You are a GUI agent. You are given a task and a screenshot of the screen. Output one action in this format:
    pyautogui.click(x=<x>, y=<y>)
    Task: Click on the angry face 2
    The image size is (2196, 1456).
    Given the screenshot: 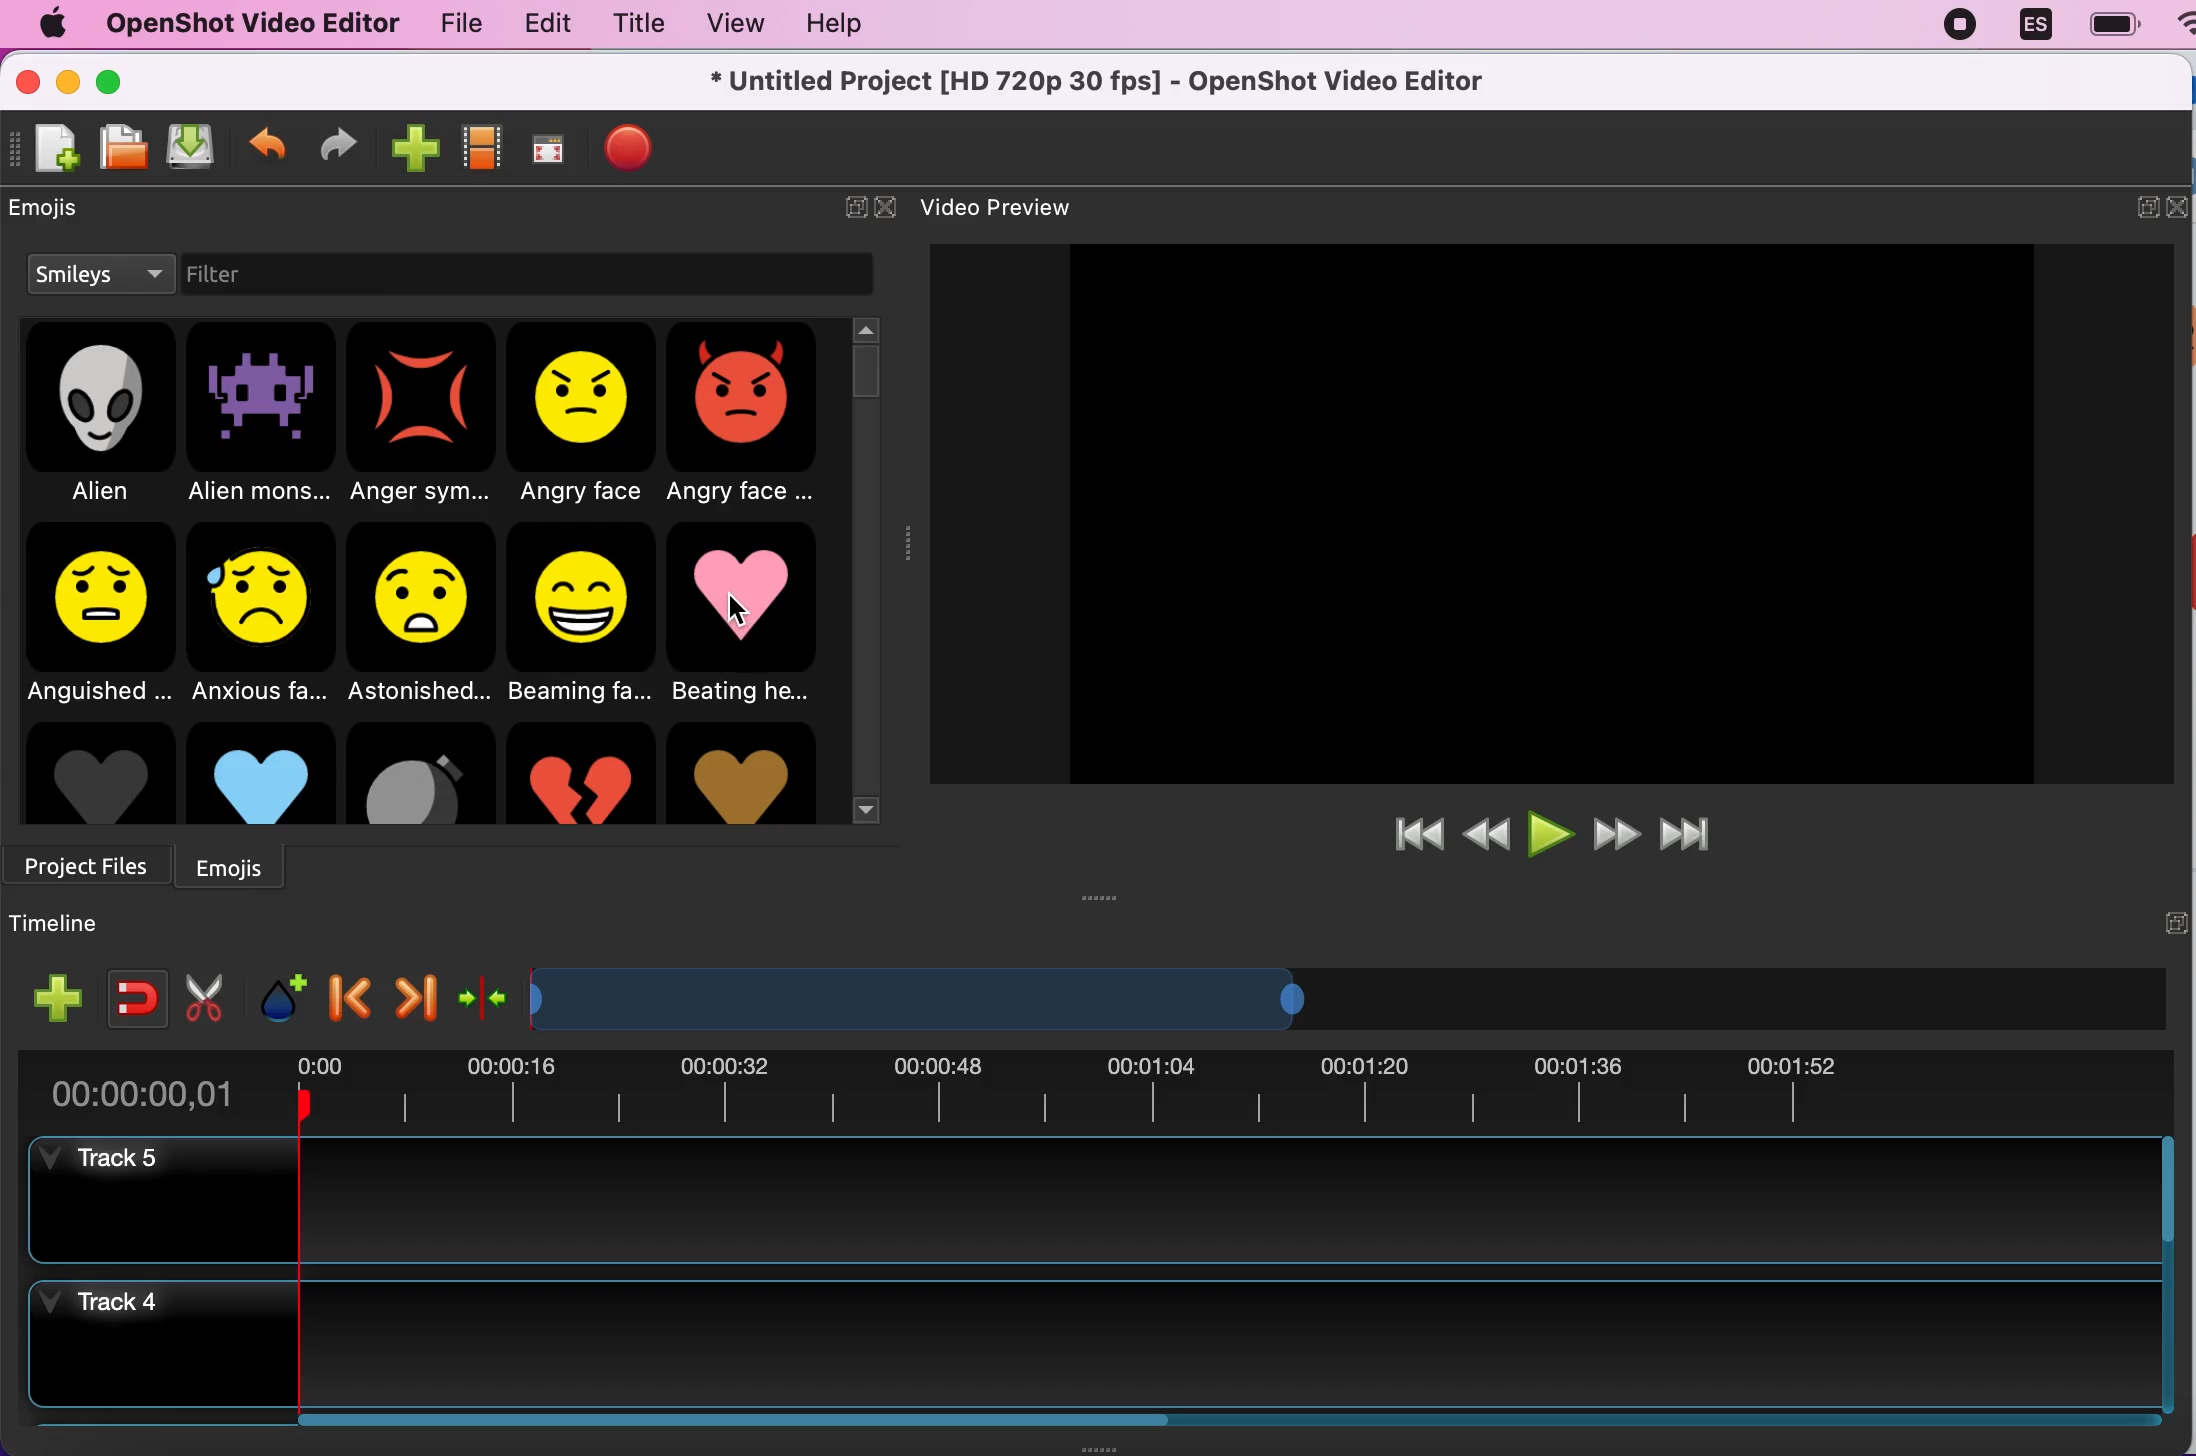 What is the action you would take?
    pyautogui.click(x=749, y=418)
    